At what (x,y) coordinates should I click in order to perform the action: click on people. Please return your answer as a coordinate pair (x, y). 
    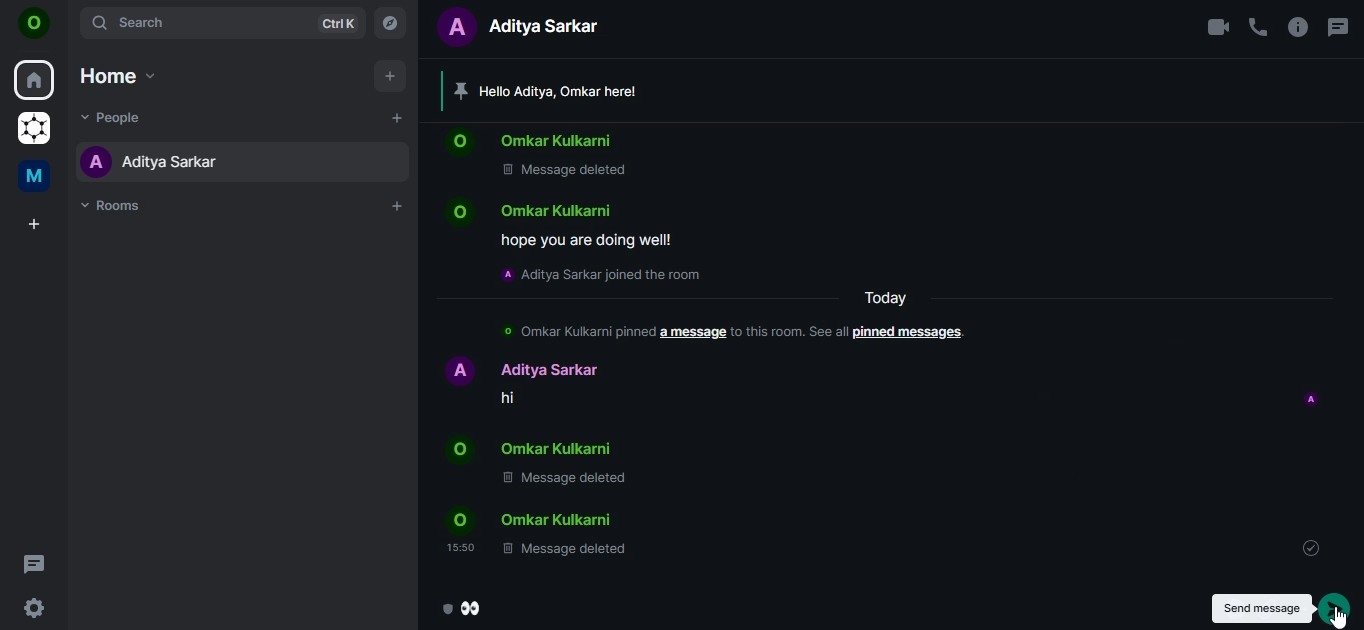
    Looking at the image, I should click on (109, 116).